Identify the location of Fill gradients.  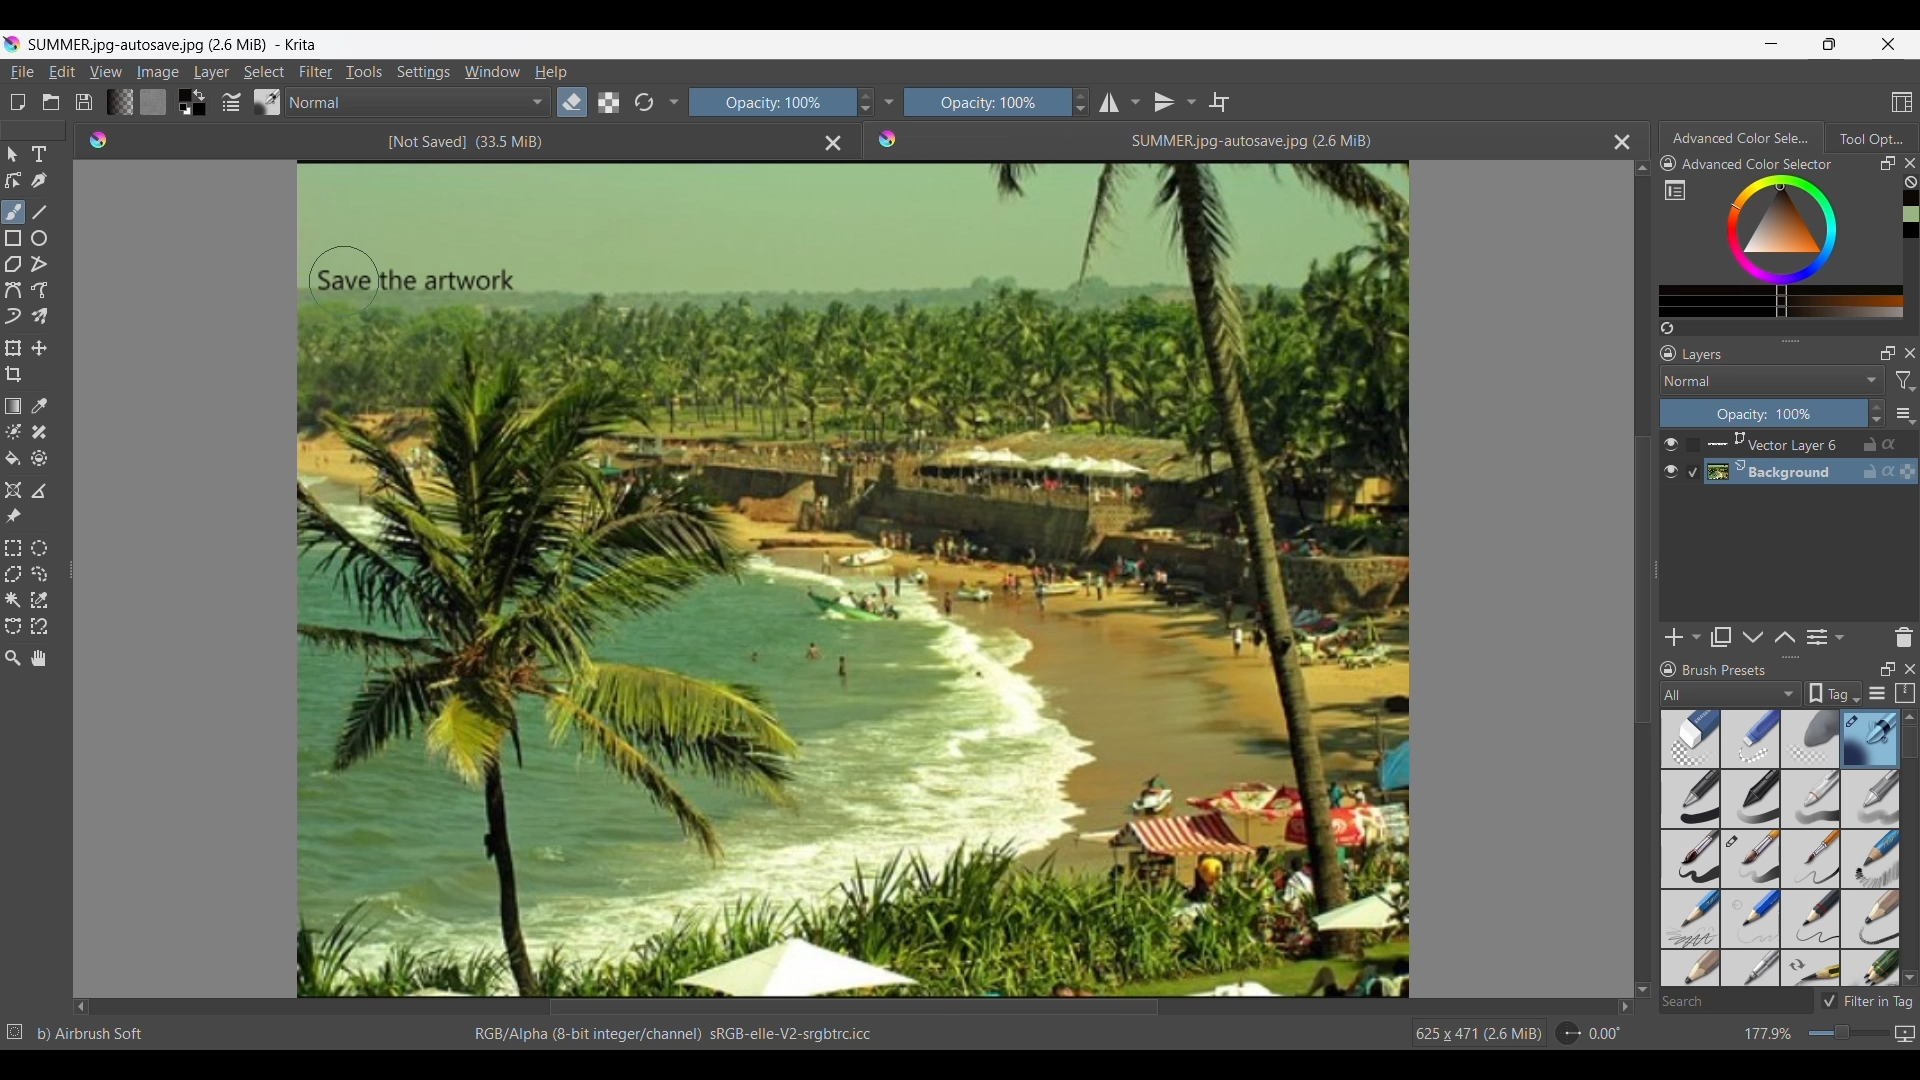
(120, 102).